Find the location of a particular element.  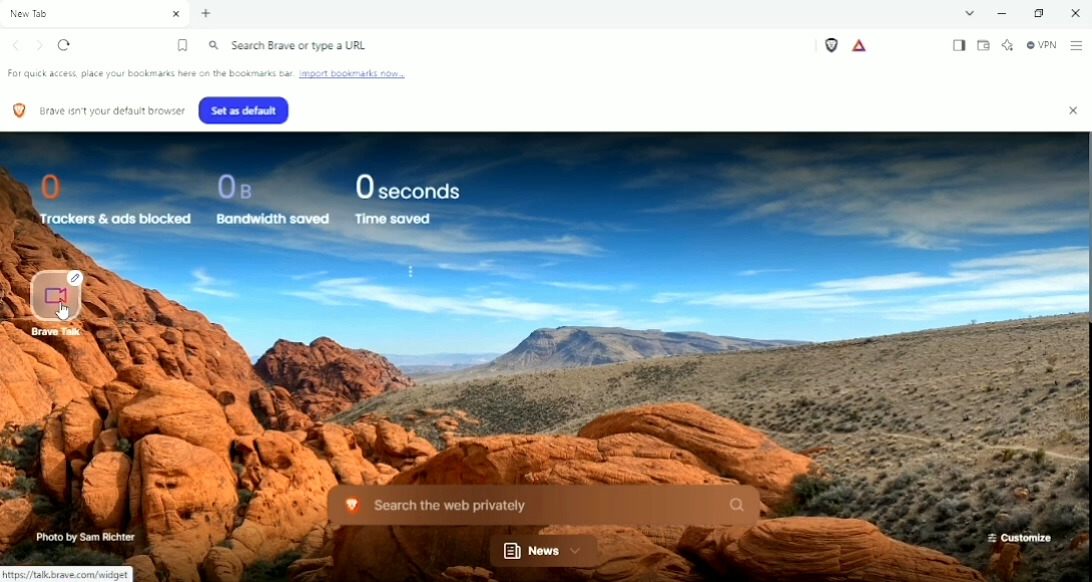

For quick access, place your bookmarks here on the bookmarks bar. Import bookmarks now. is located at coordinates (218, 74).